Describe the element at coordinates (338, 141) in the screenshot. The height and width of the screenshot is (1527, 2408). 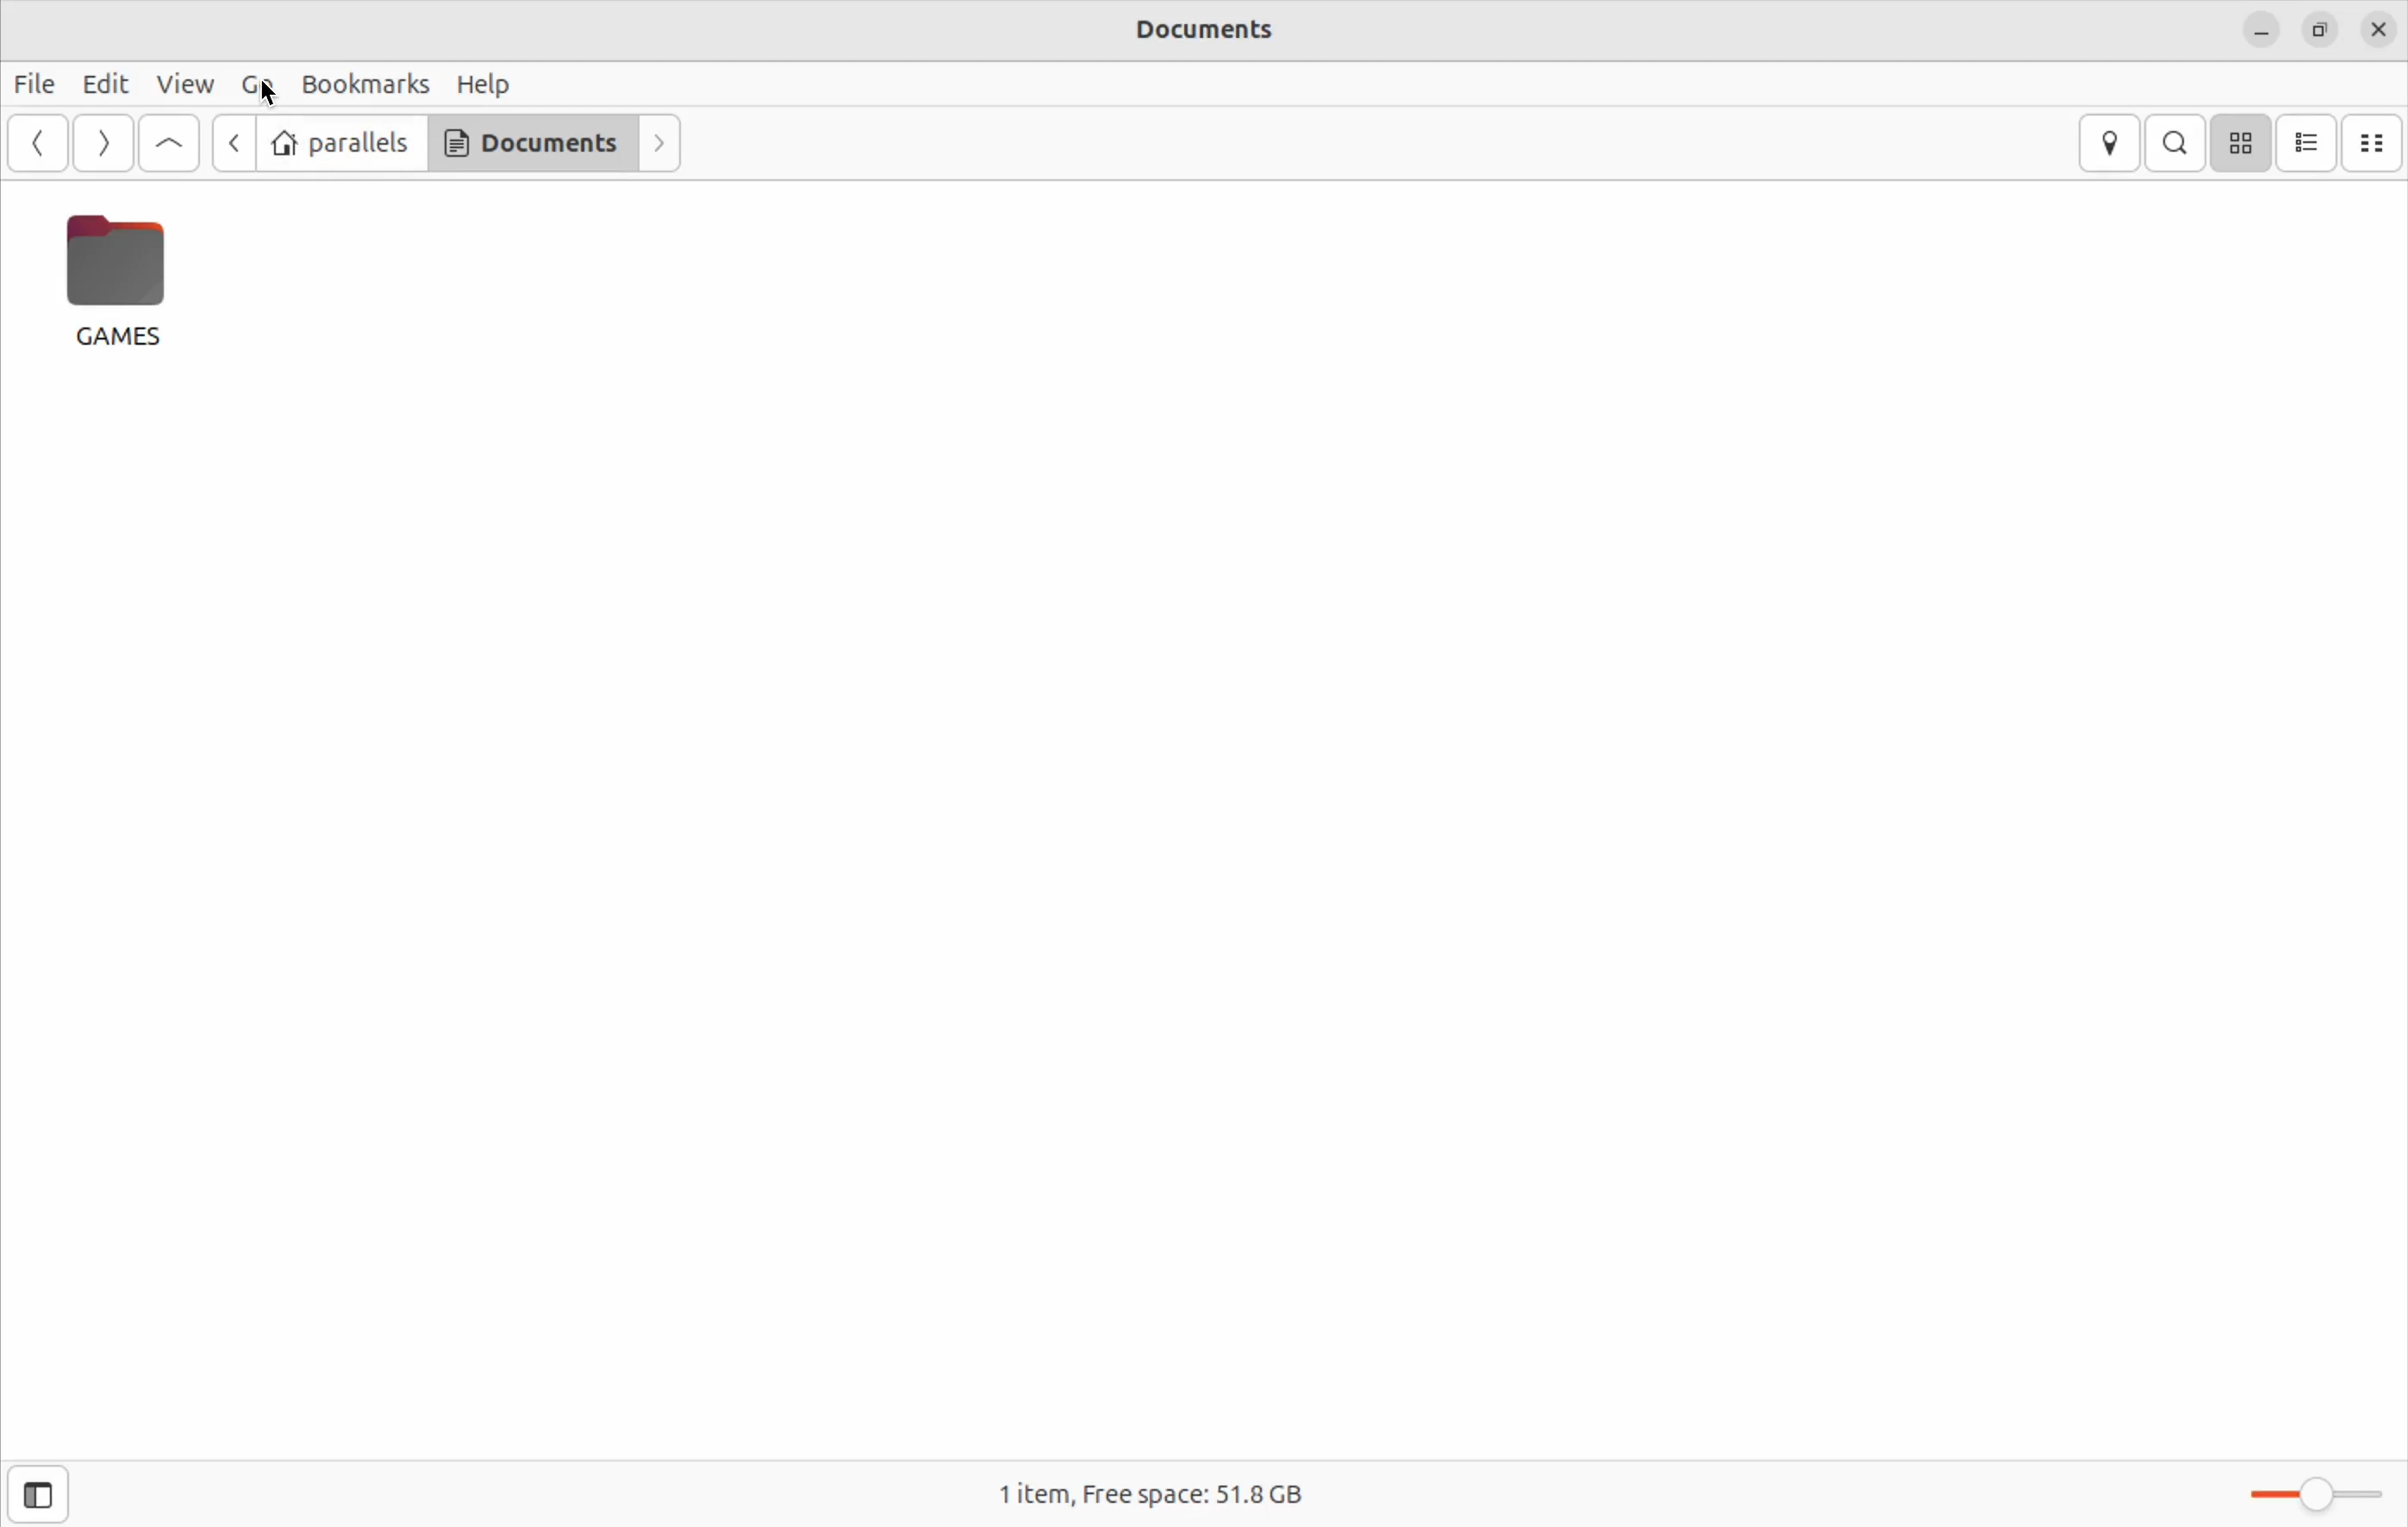
I see `parallels` at that location.